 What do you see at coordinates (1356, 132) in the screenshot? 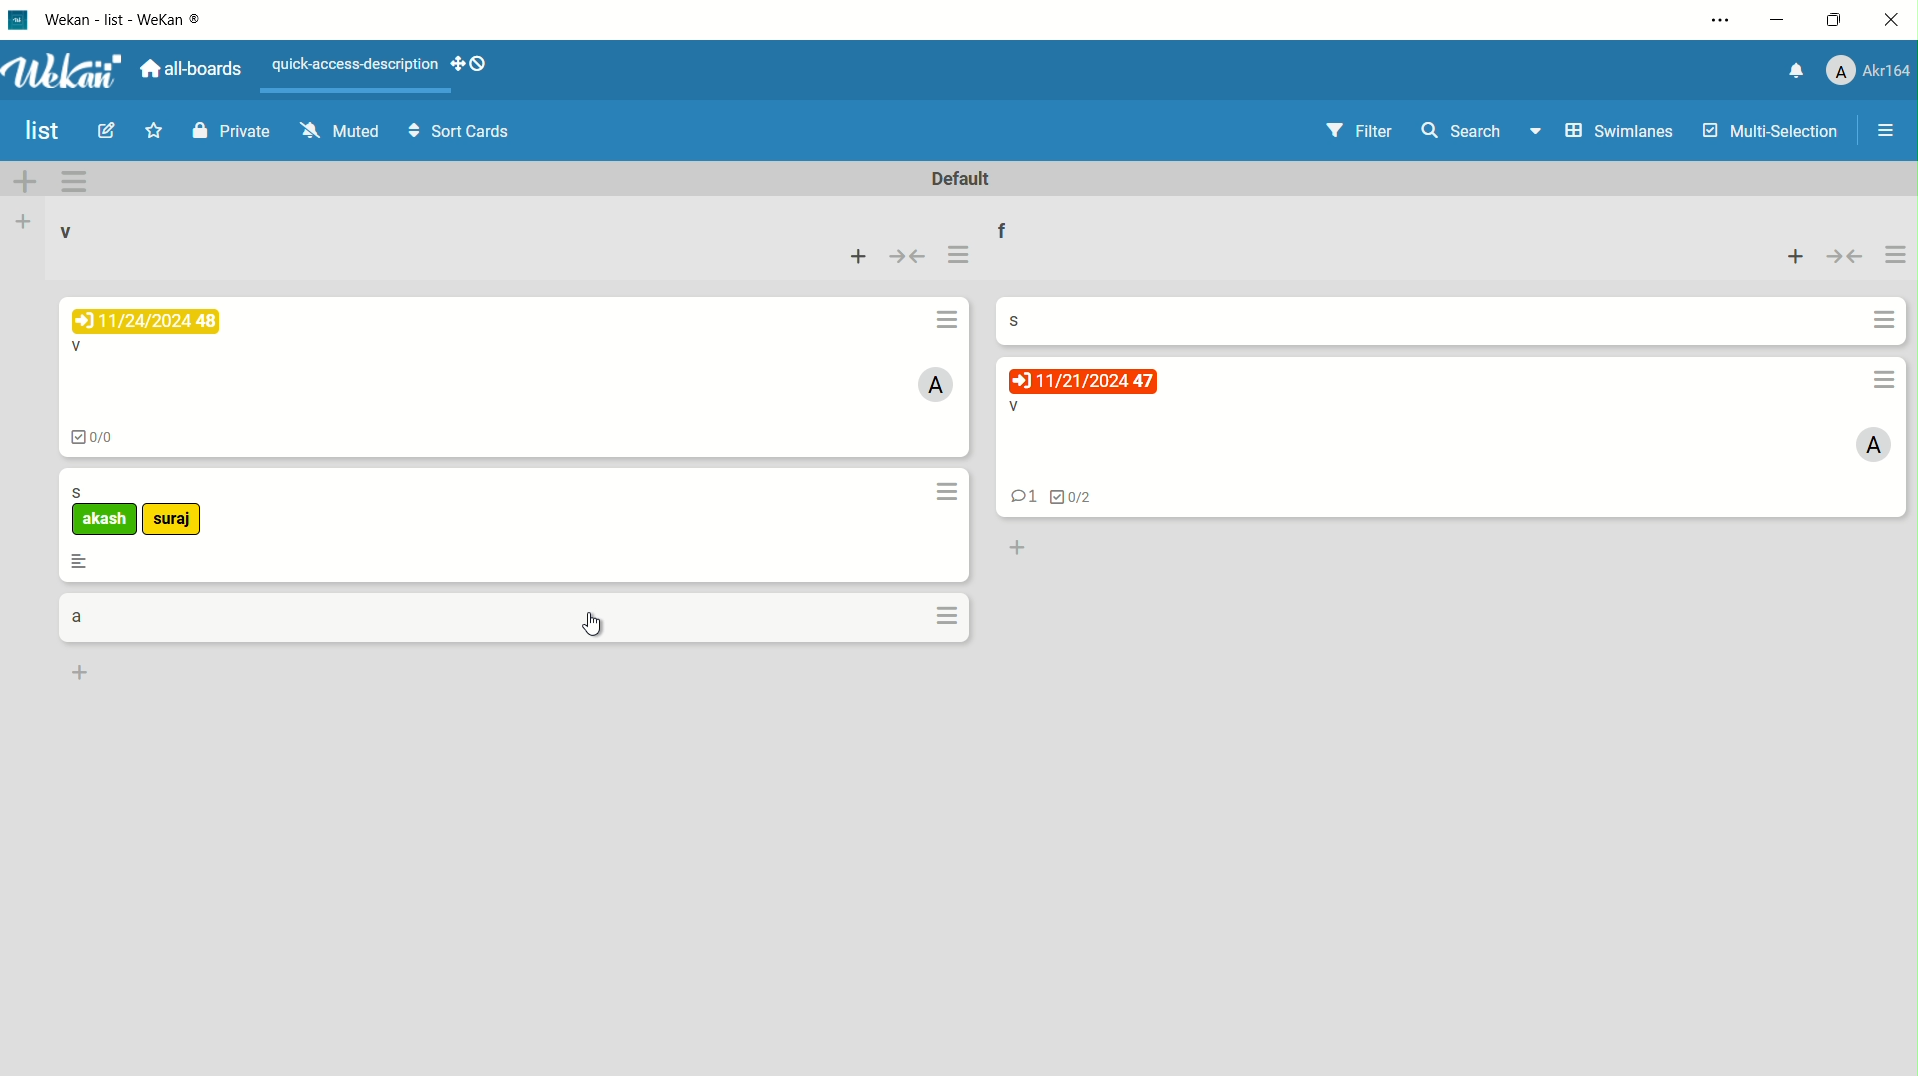
I see `filter` at bounding box center [1356, 132].